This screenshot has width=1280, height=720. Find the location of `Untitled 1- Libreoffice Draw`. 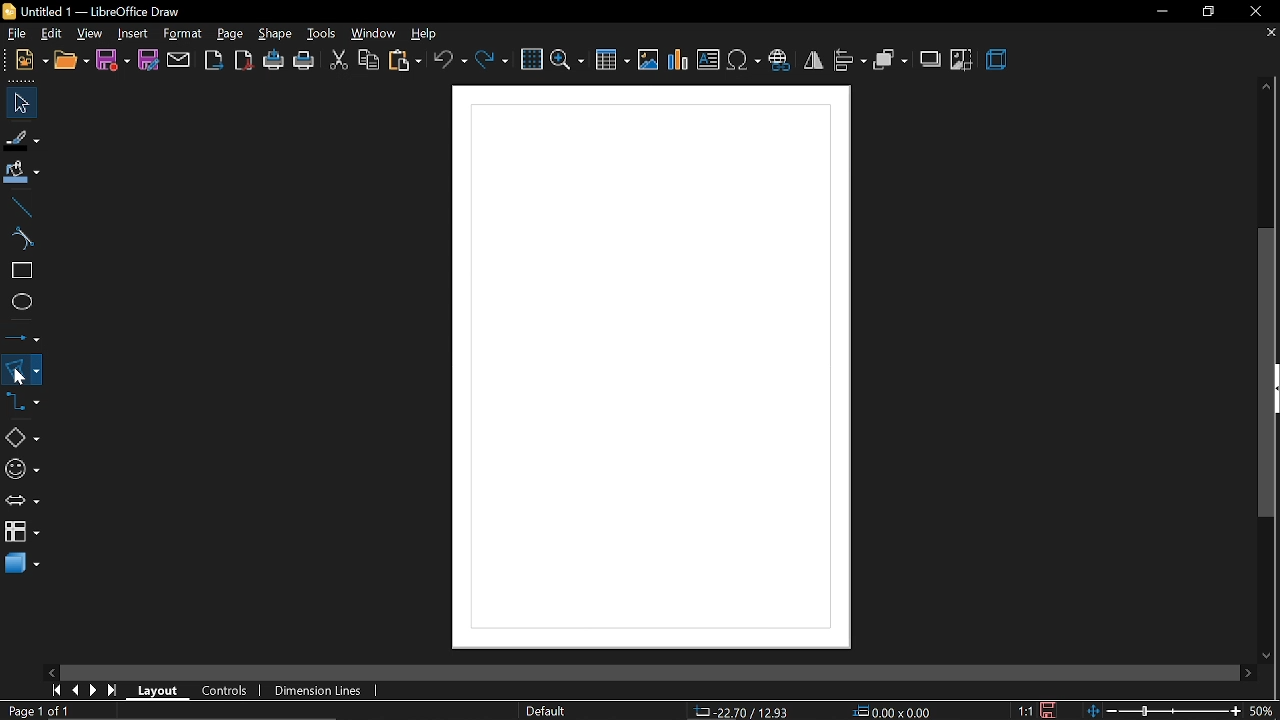

Untitled 1- Libreoffice Draw is located at coordinates (106, 11).